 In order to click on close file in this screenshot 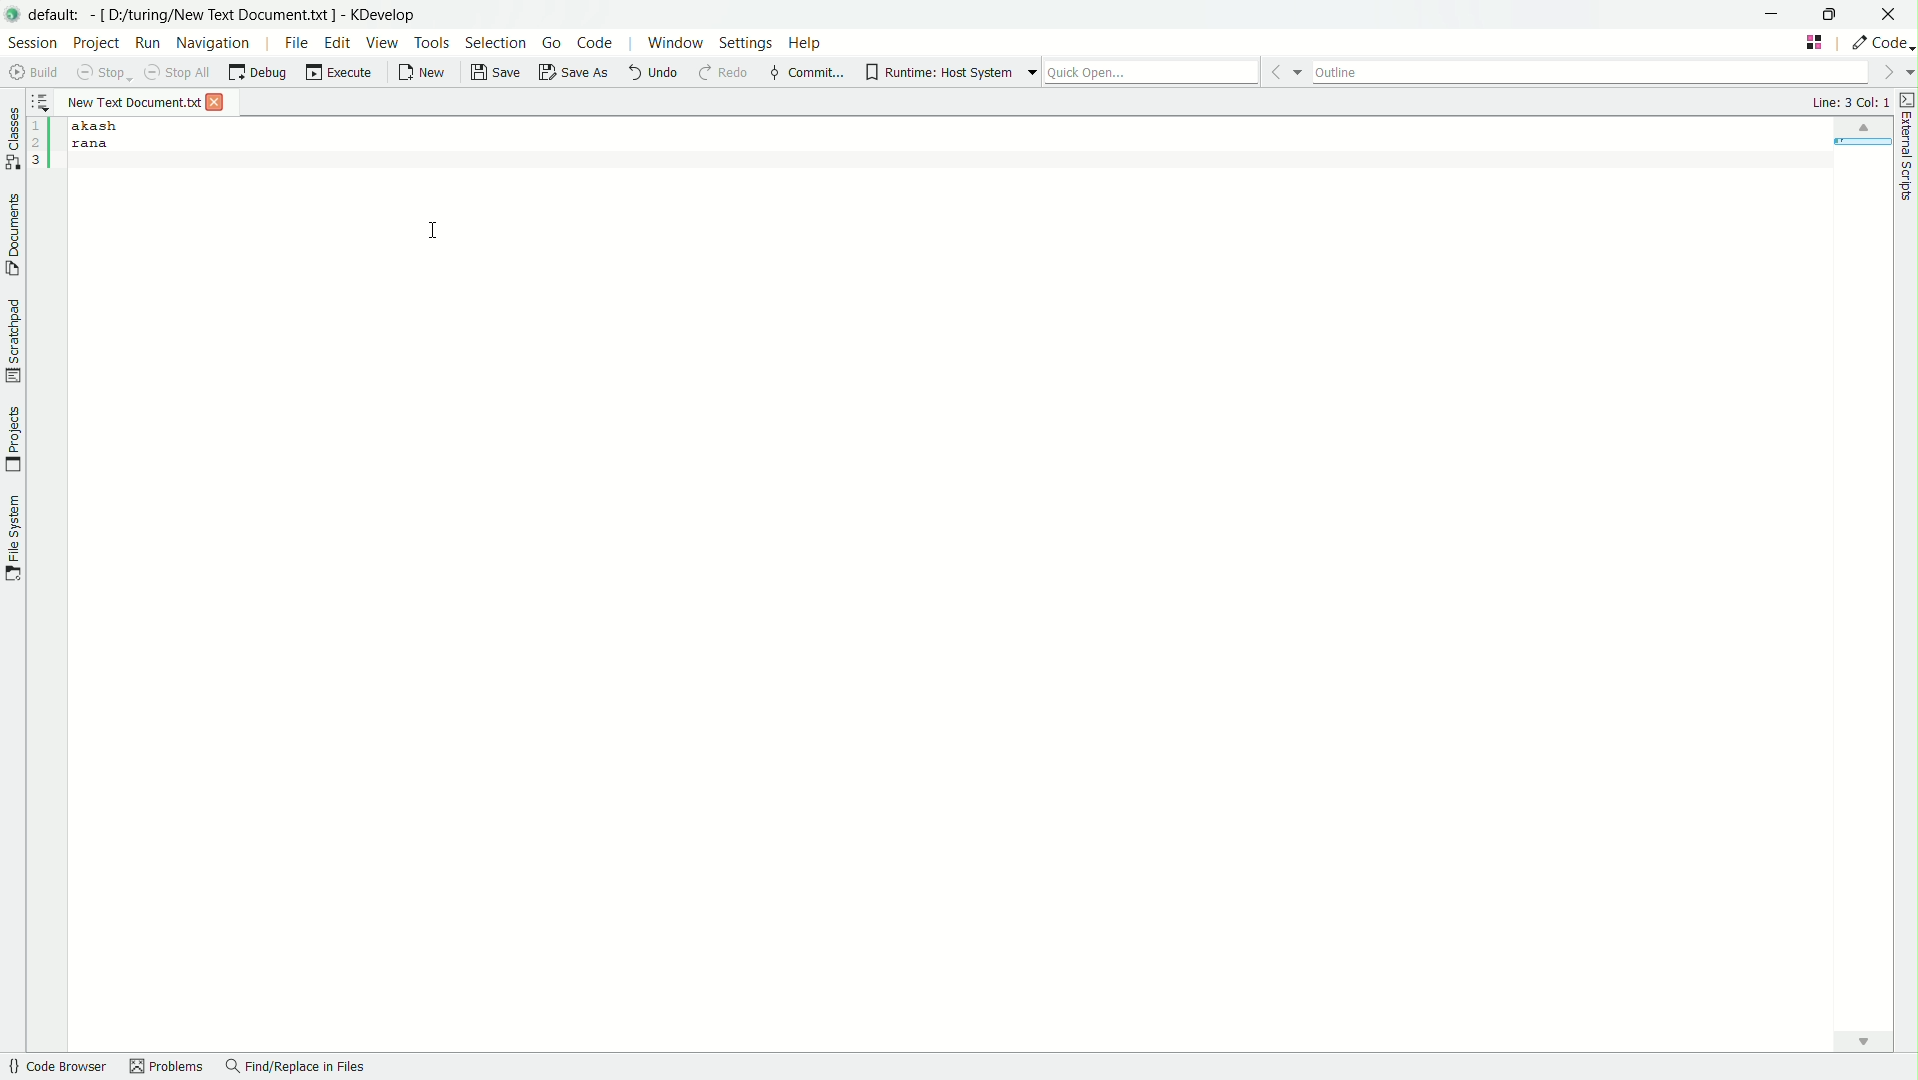, I will do `click(216, 103)`.